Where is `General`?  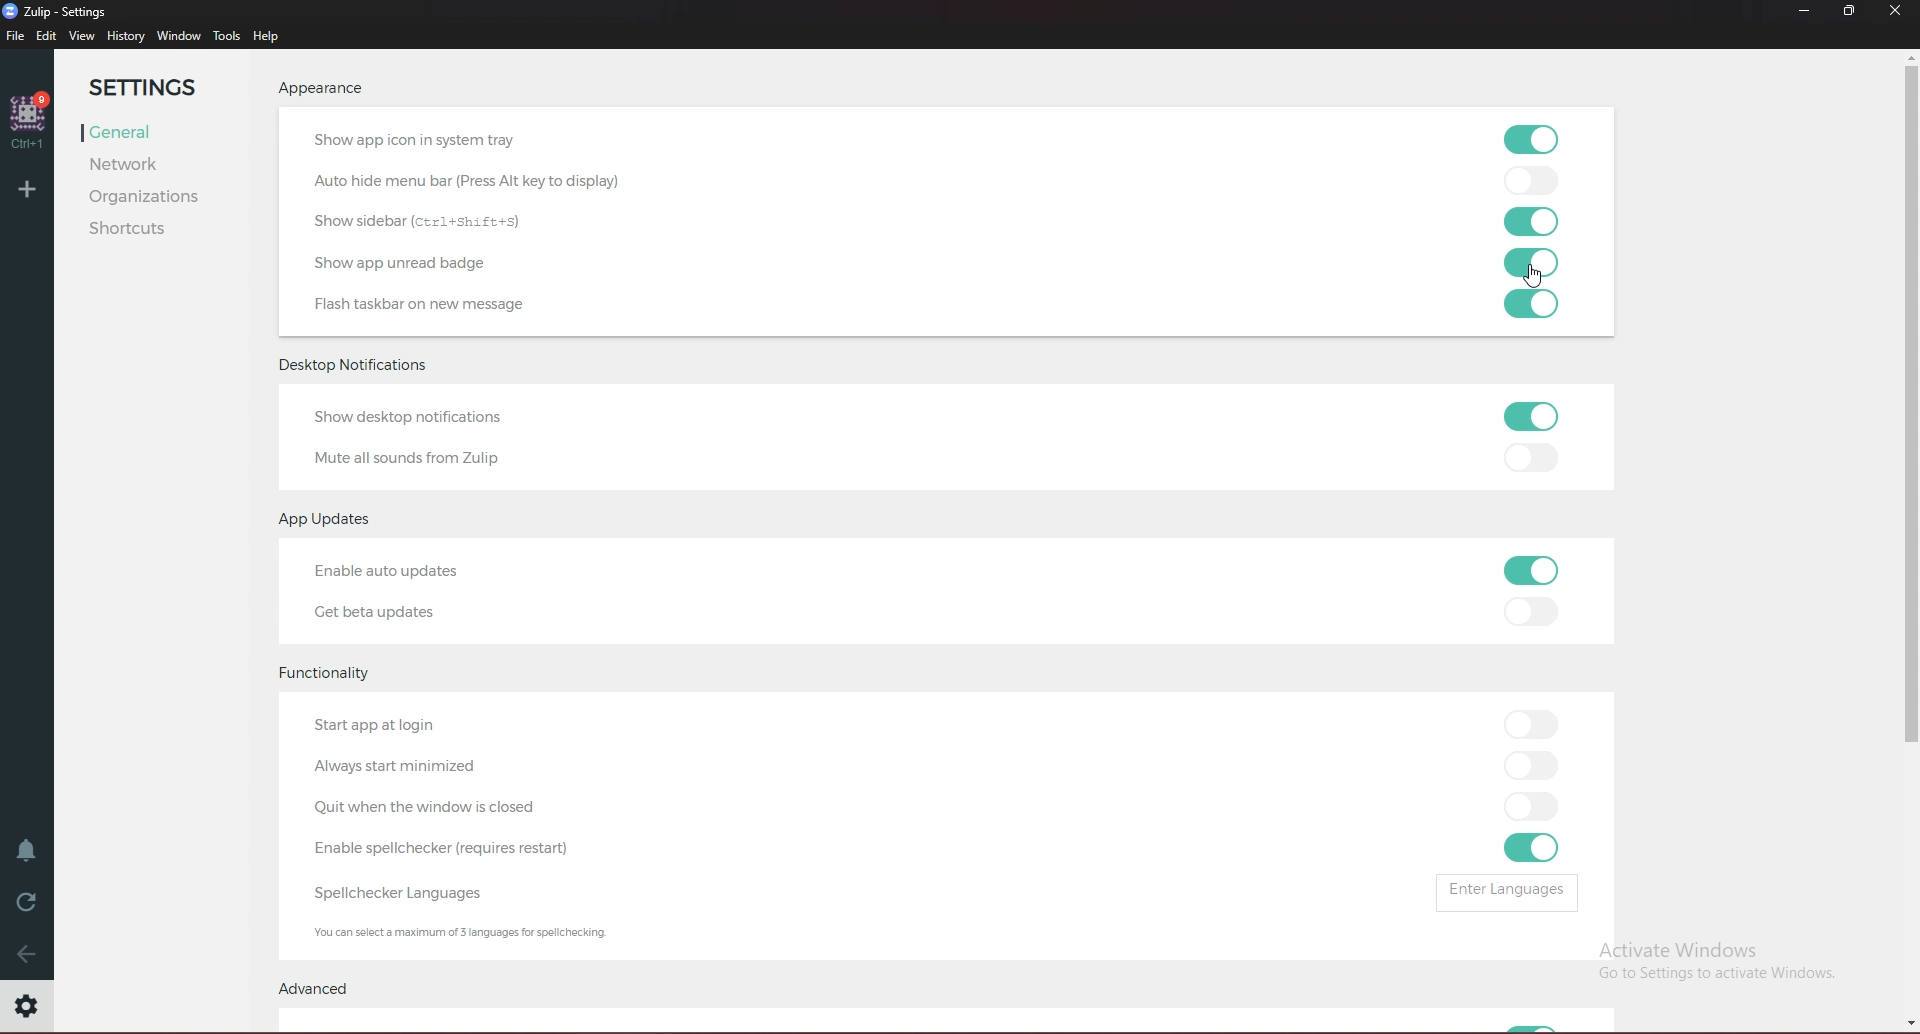 General is located at coordinates (153, 133).